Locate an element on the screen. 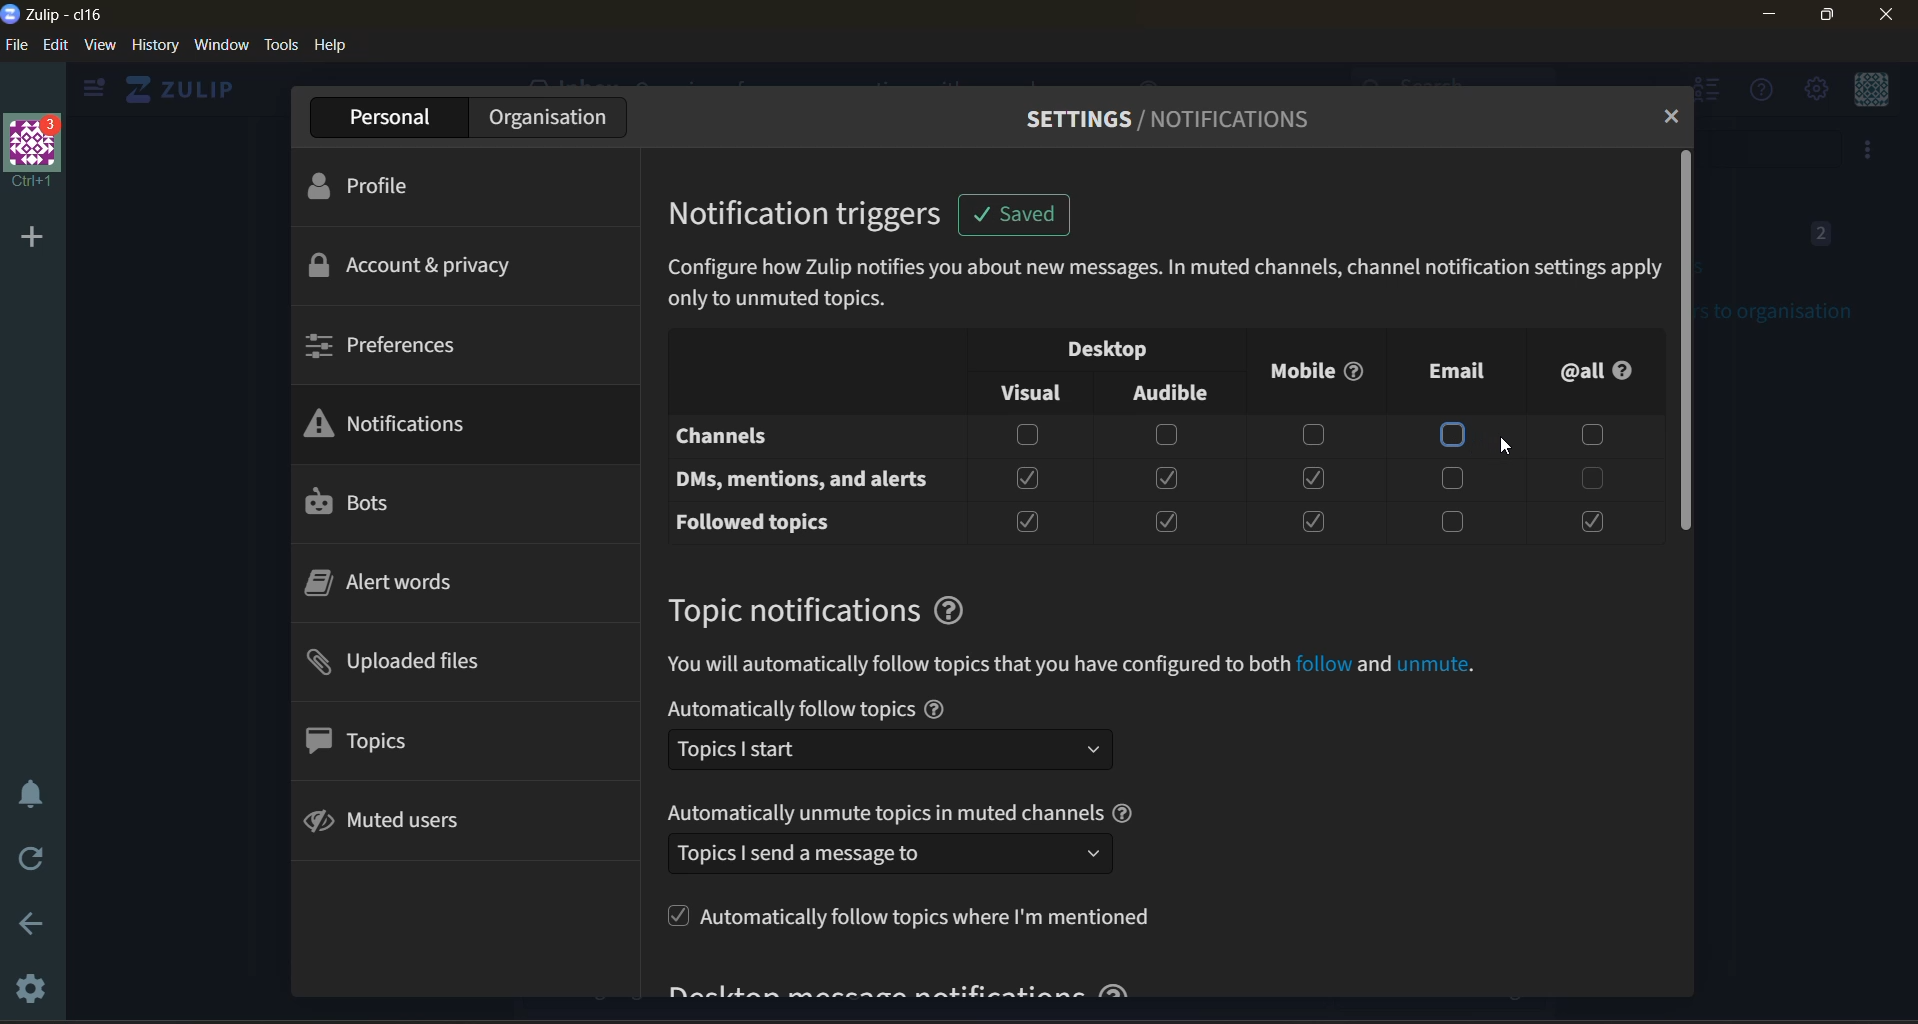  go back is located at coordinates (24, 928).